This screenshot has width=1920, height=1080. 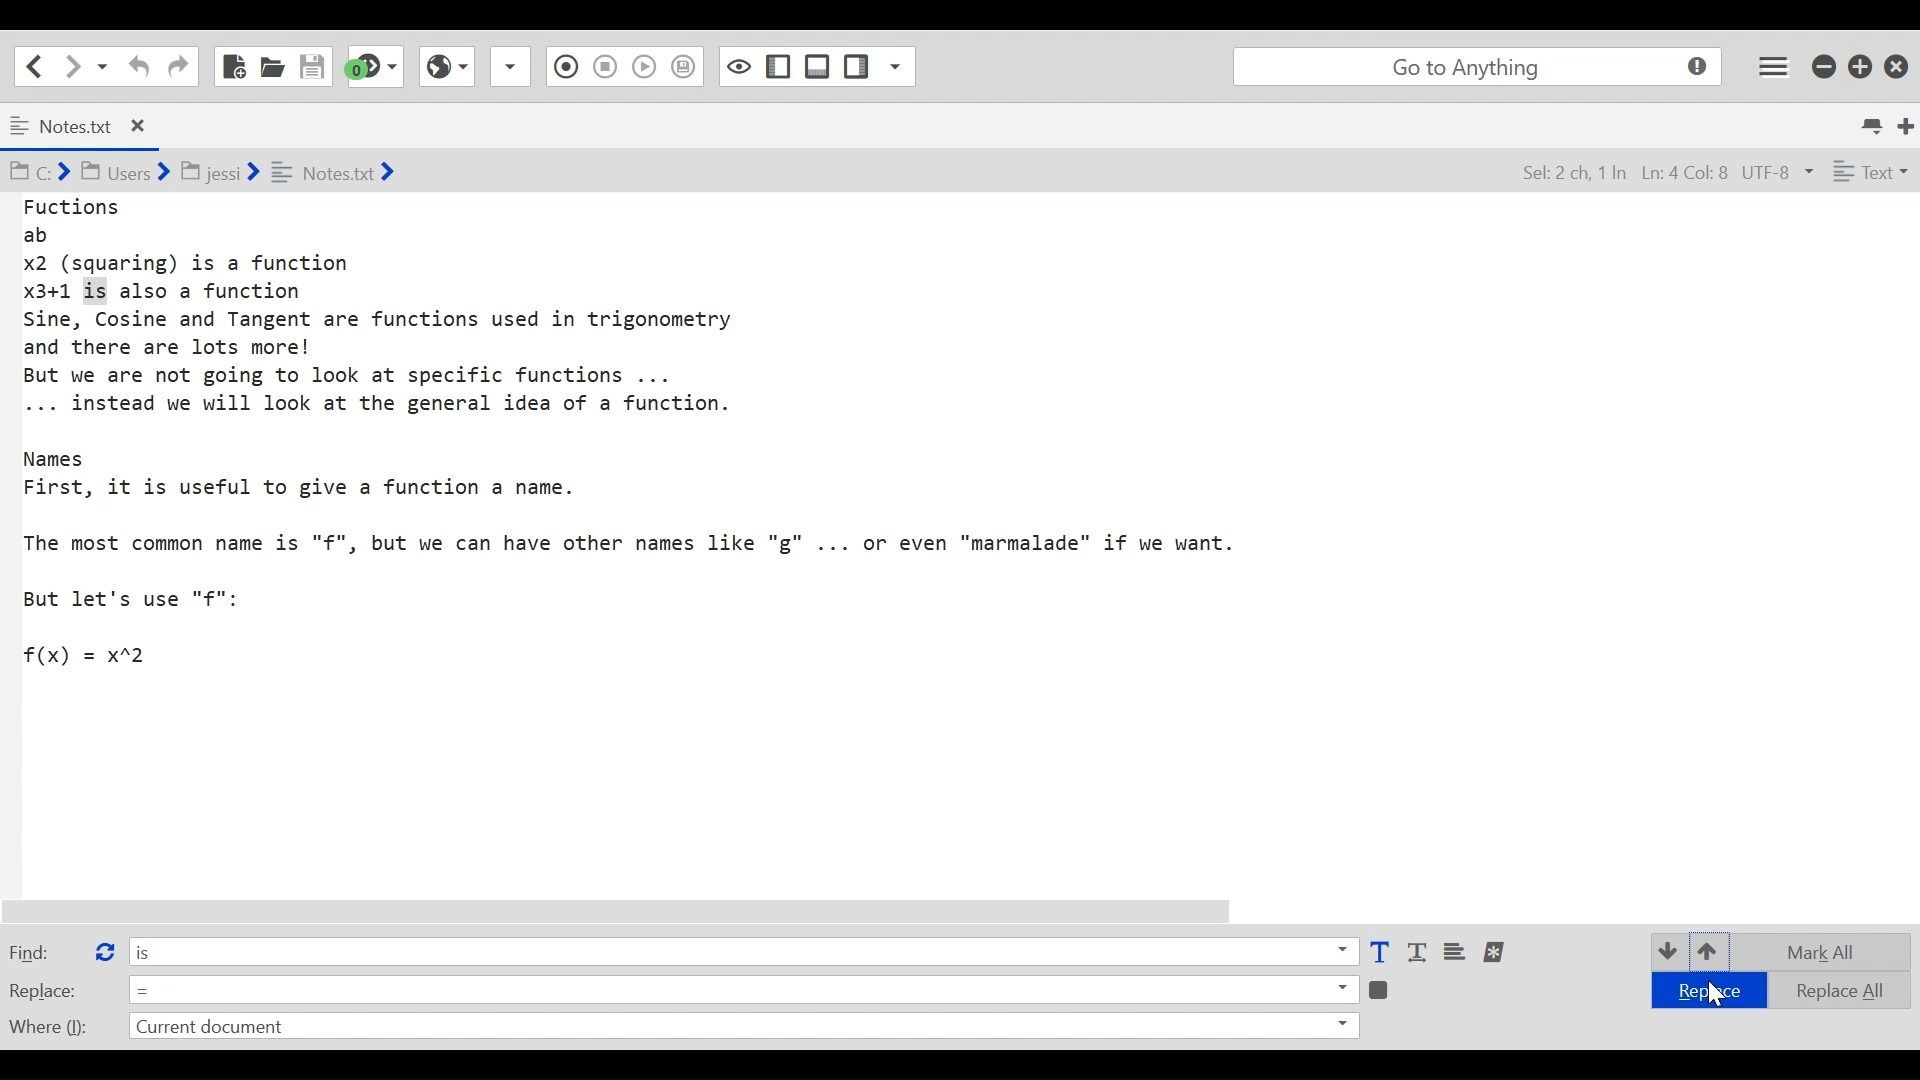 What do you see at coordinates (1496, 952) in the screenshot?
I see `more options` at bounding box center [1496, 952].